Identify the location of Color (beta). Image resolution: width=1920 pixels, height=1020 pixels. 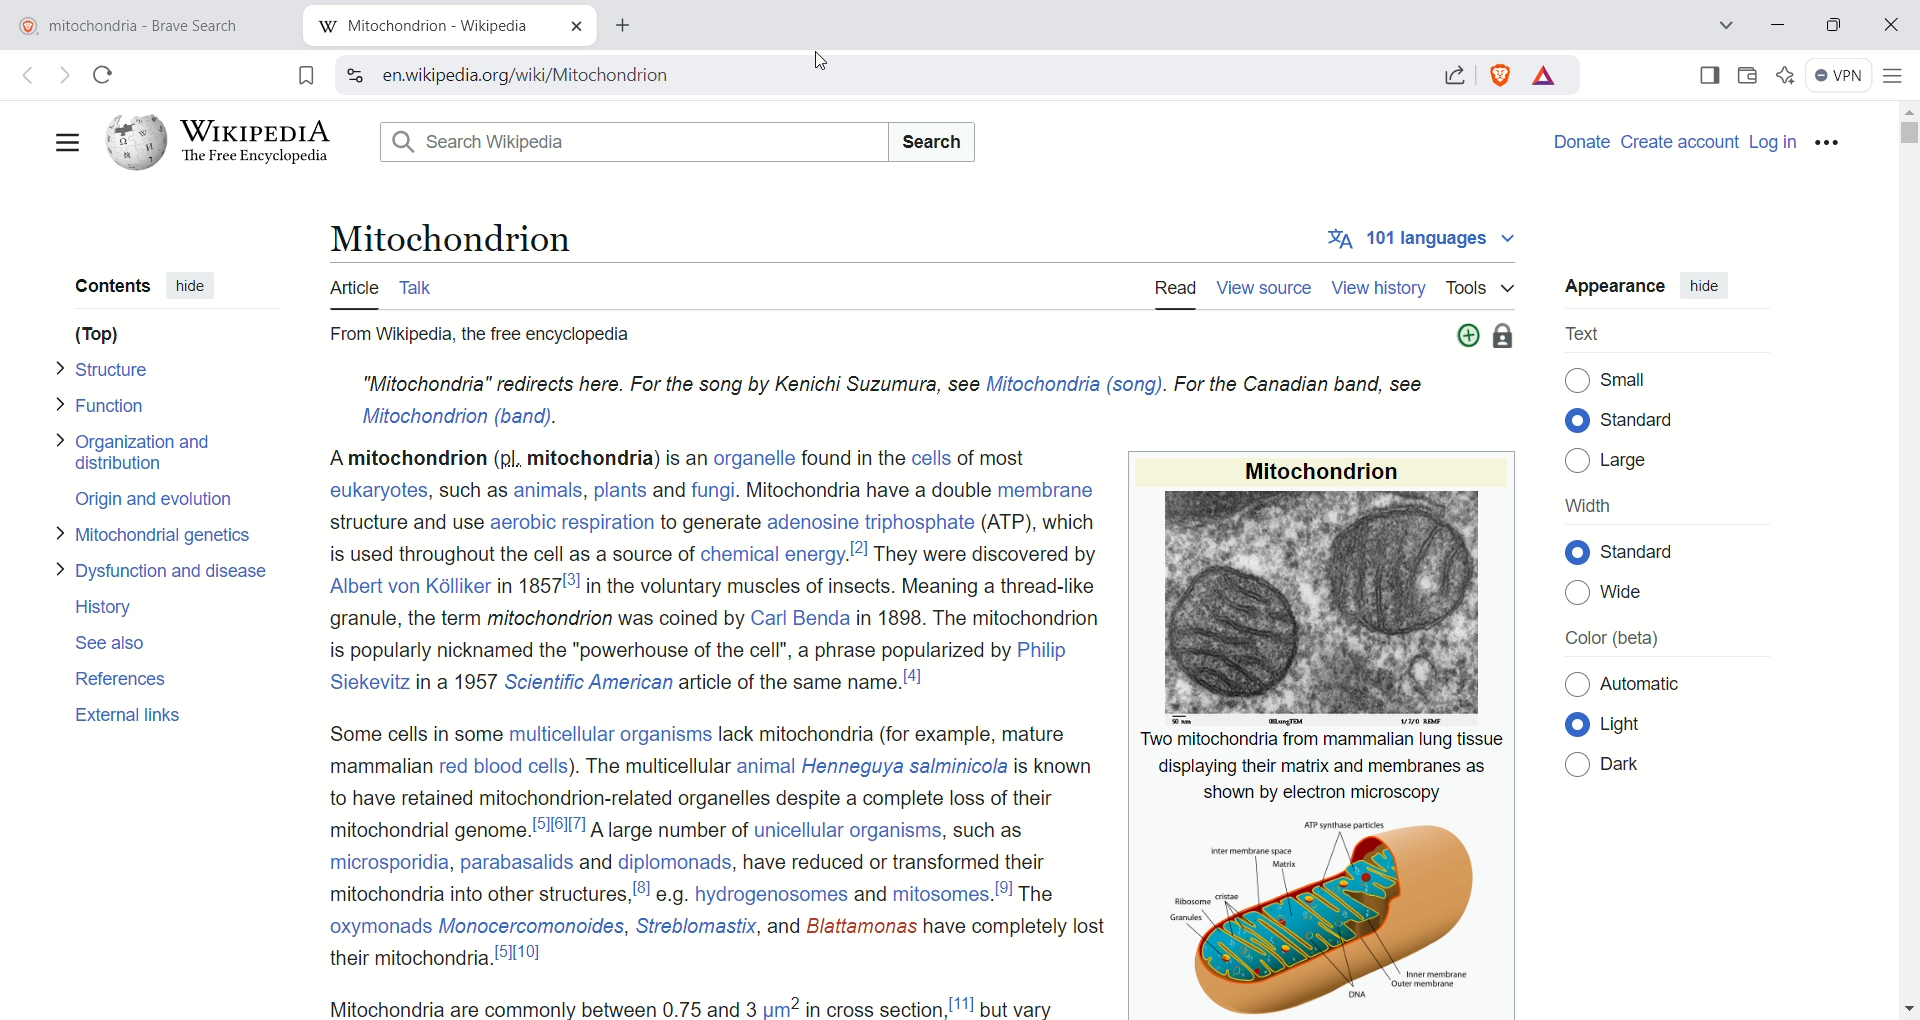
(1608, 638).